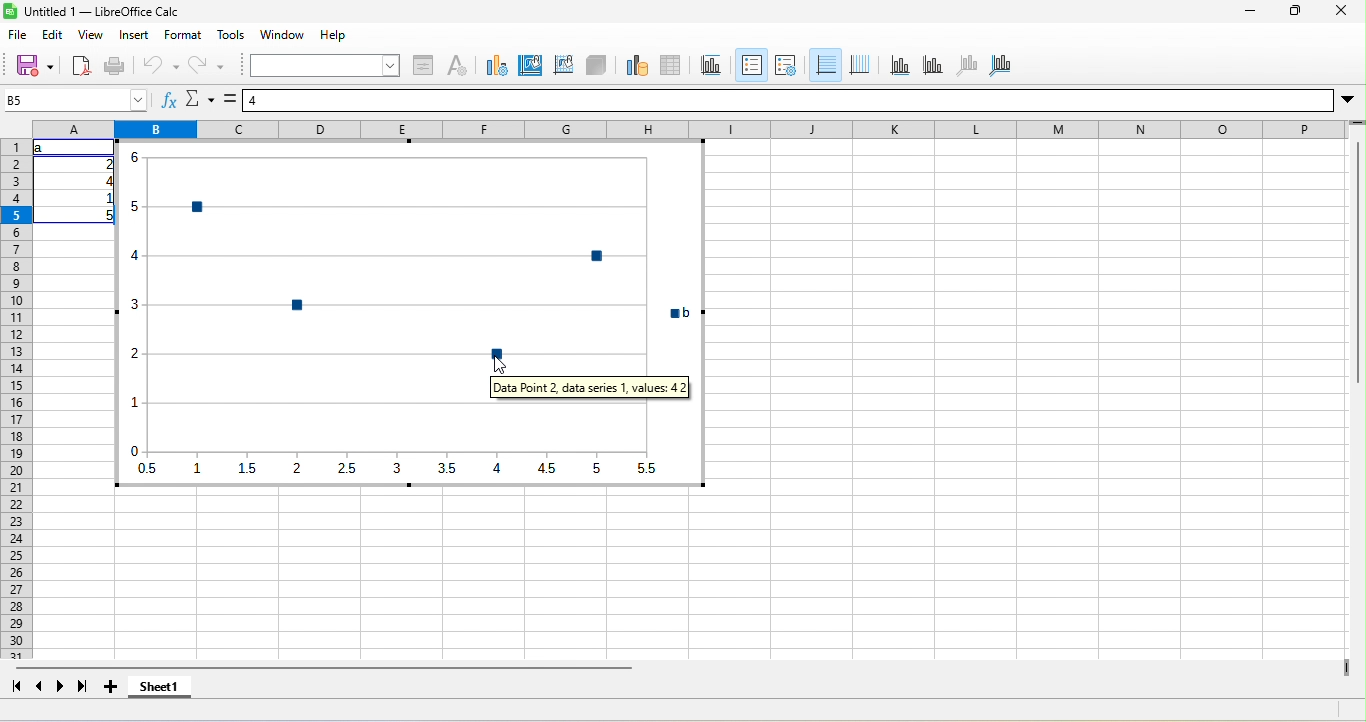 Image resolution: width=1366 pixels, height=722 pixels. What do you see at coordinates (106, 164) in the screenshot?
I see `2` at bounding box center [106, 164].